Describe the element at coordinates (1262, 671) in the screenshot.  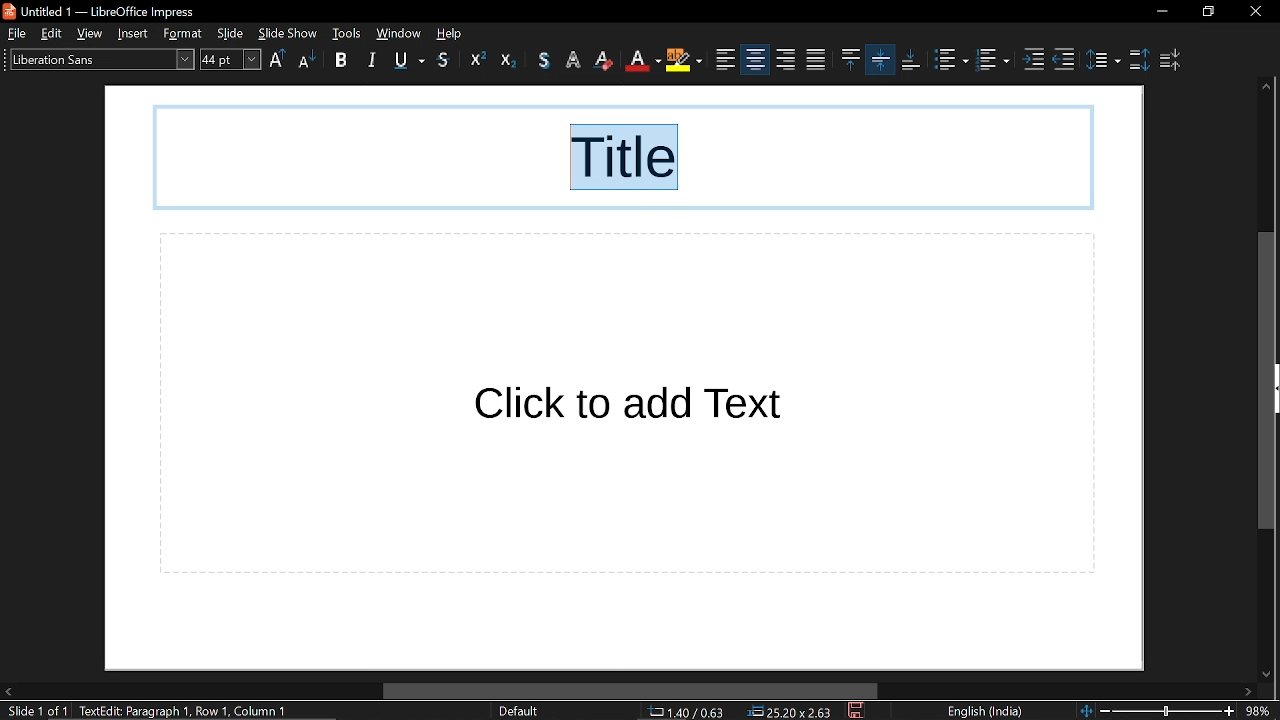
I see `move down` at that location.